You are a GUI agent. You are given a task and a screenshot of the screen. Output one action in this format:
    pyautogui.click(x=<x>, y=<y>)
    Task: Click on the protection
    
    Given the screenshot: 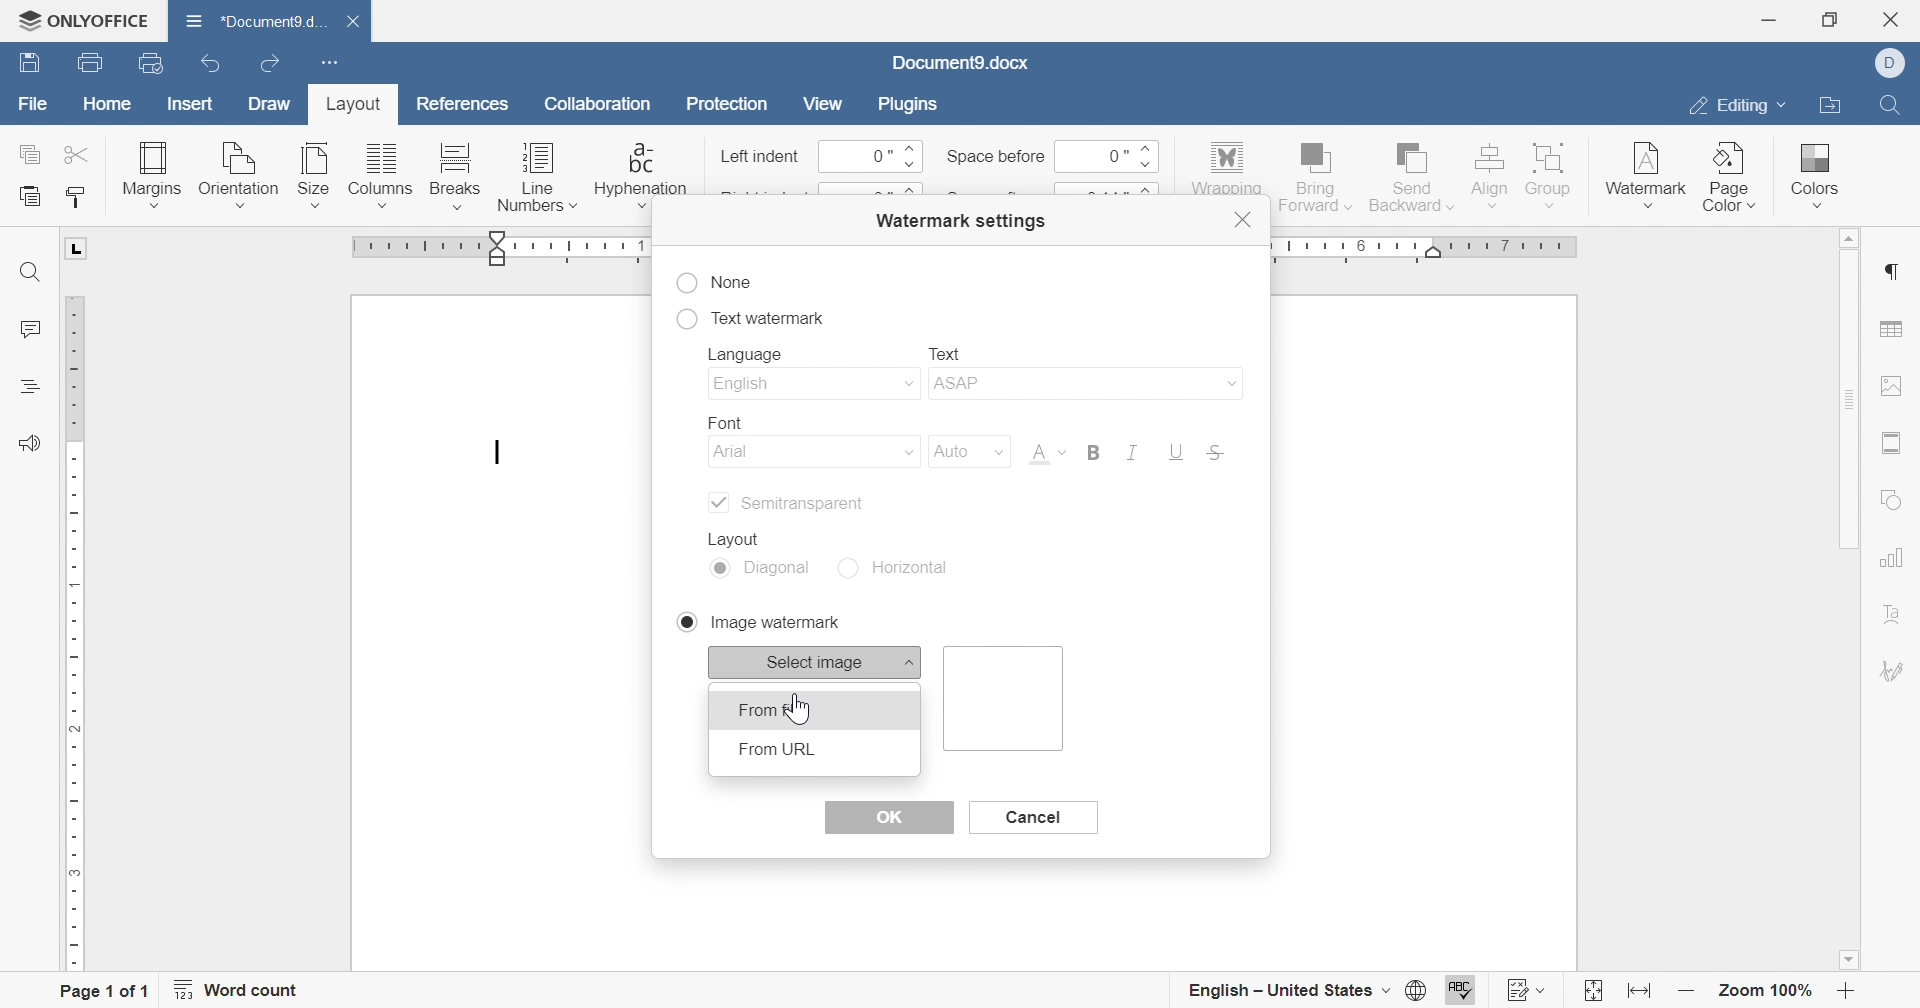 What is the action you would take?
    pyautogui.click(x=727, y=108)
    